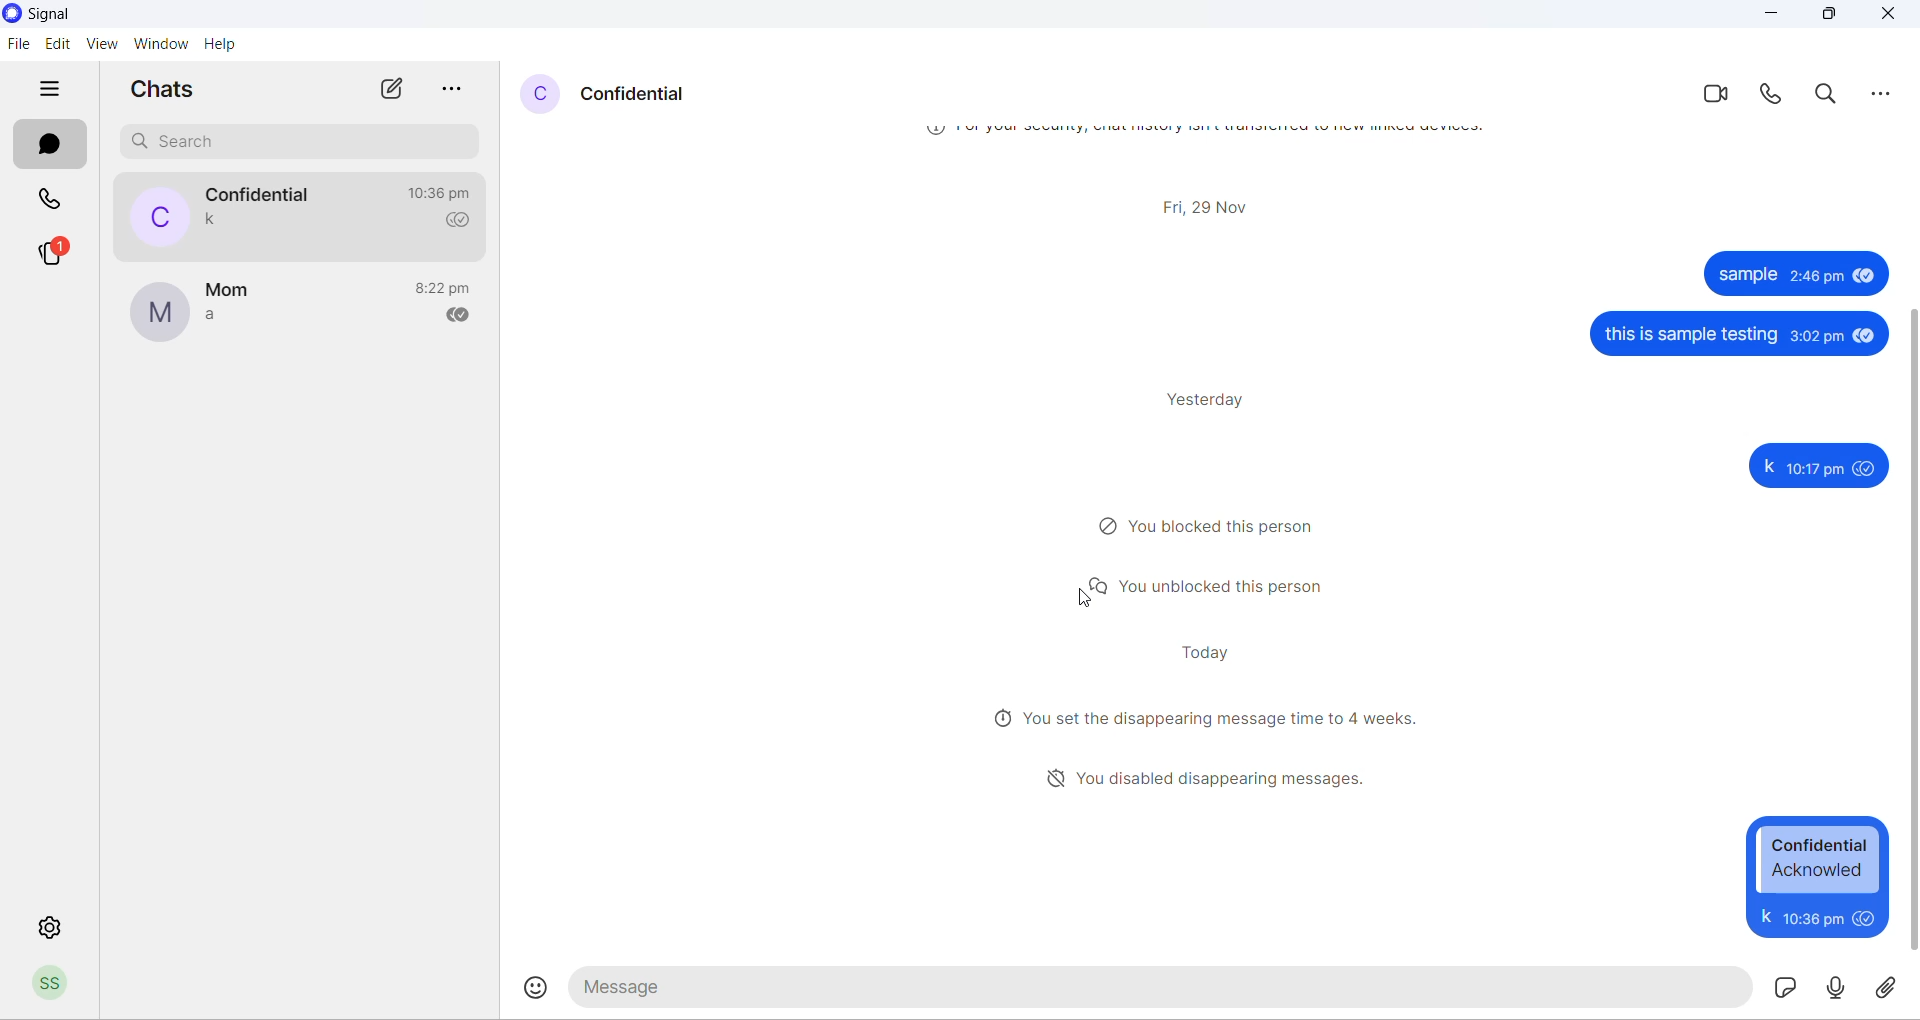 The height and width of the screenshot is (1020, 1920). I want to click on profile picture, so click(164, 313).